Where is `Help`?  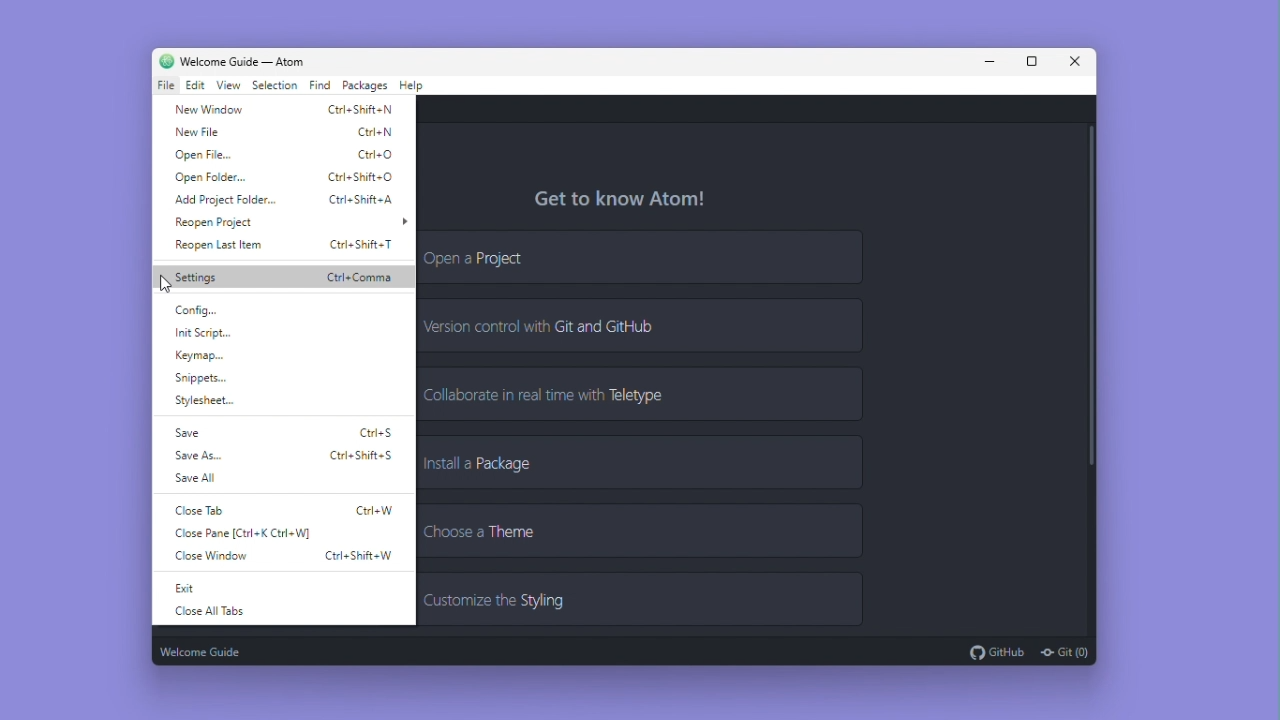
Help is located at coordinates (413, 85).